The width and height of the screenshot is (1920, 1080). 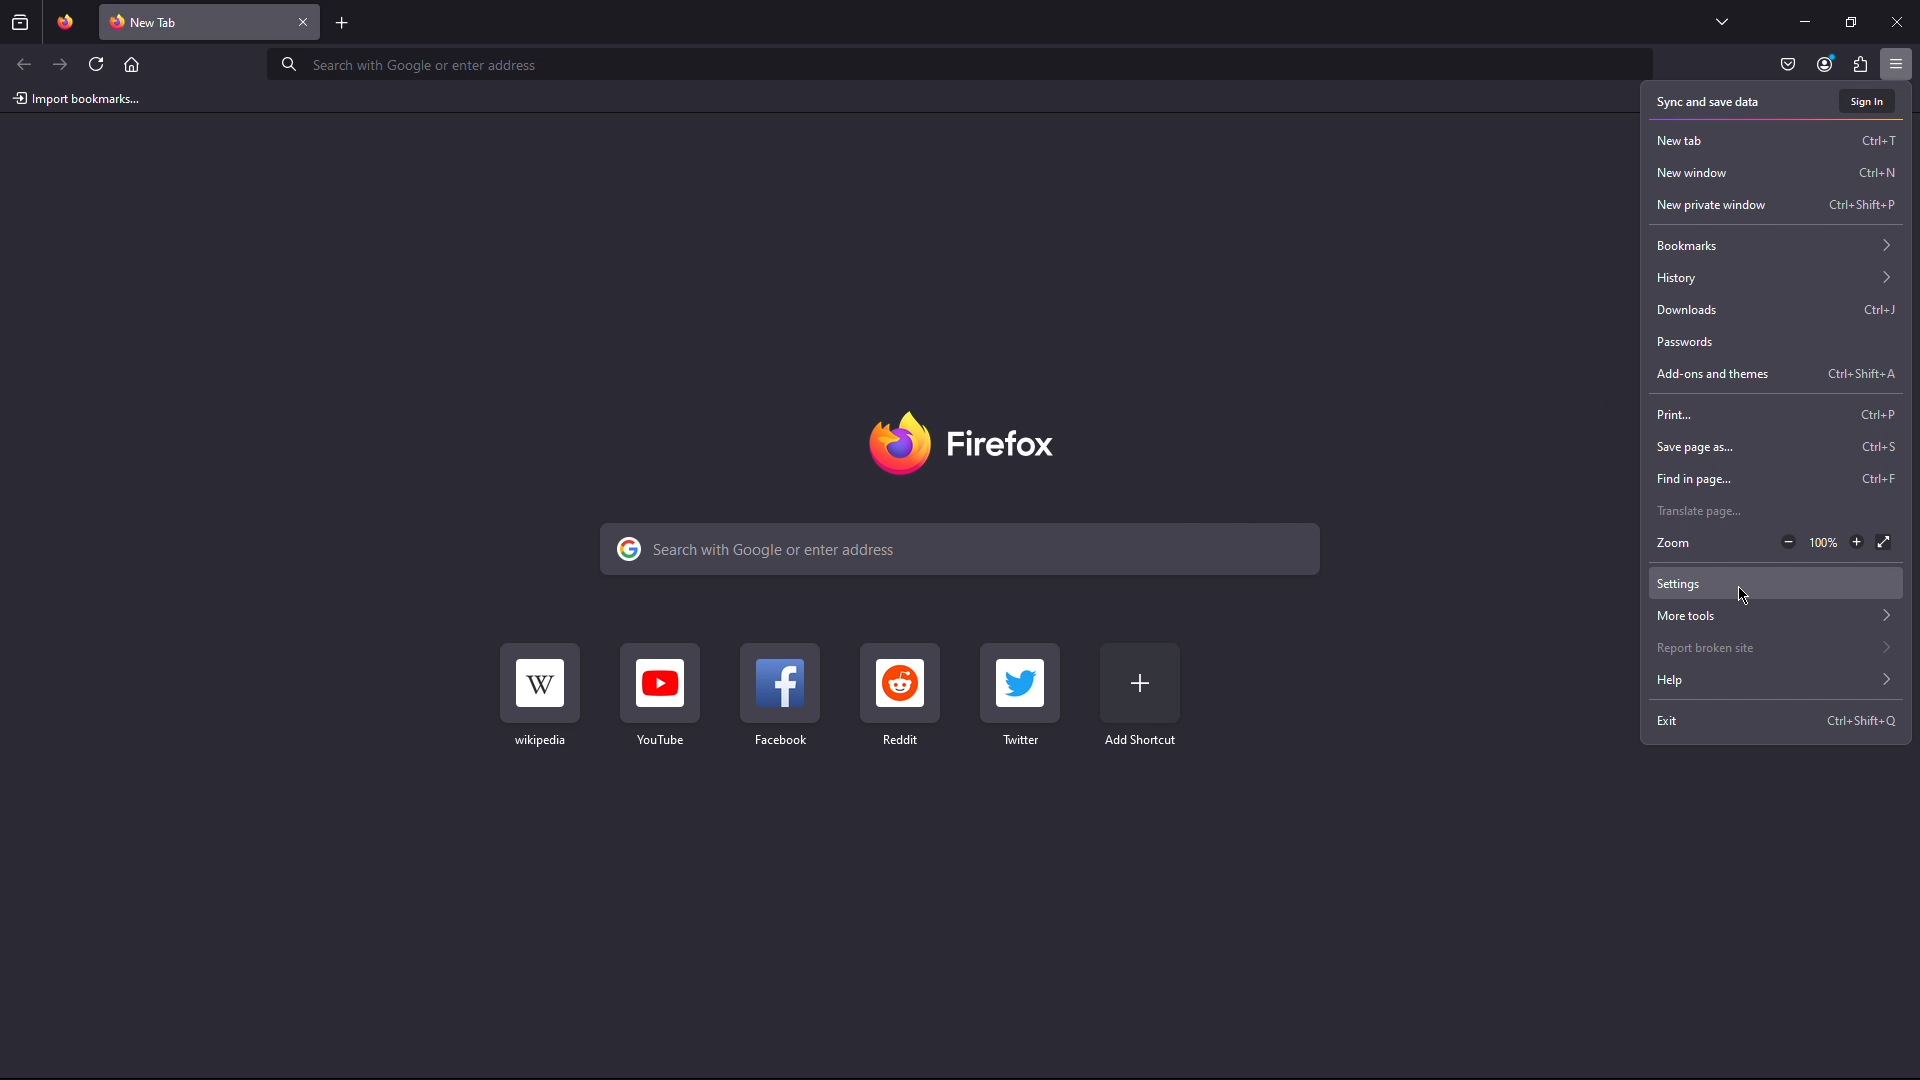 I want to click on List all tabs, so click(x=1722, y=21).